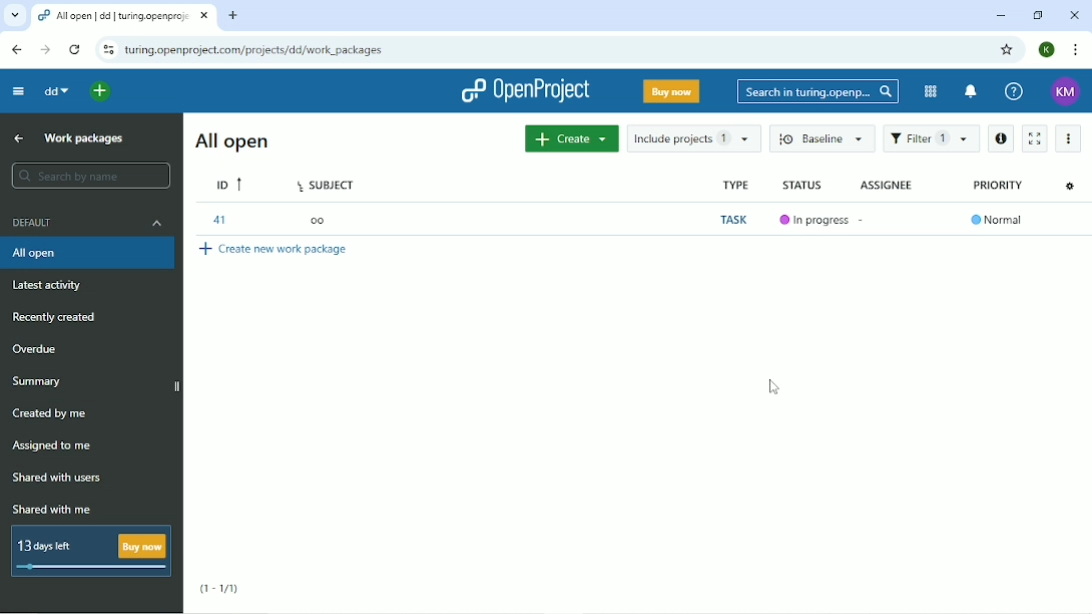  Describe the element at coordinates (671, 91) in the screenshot. I see `Buy now` at that location.